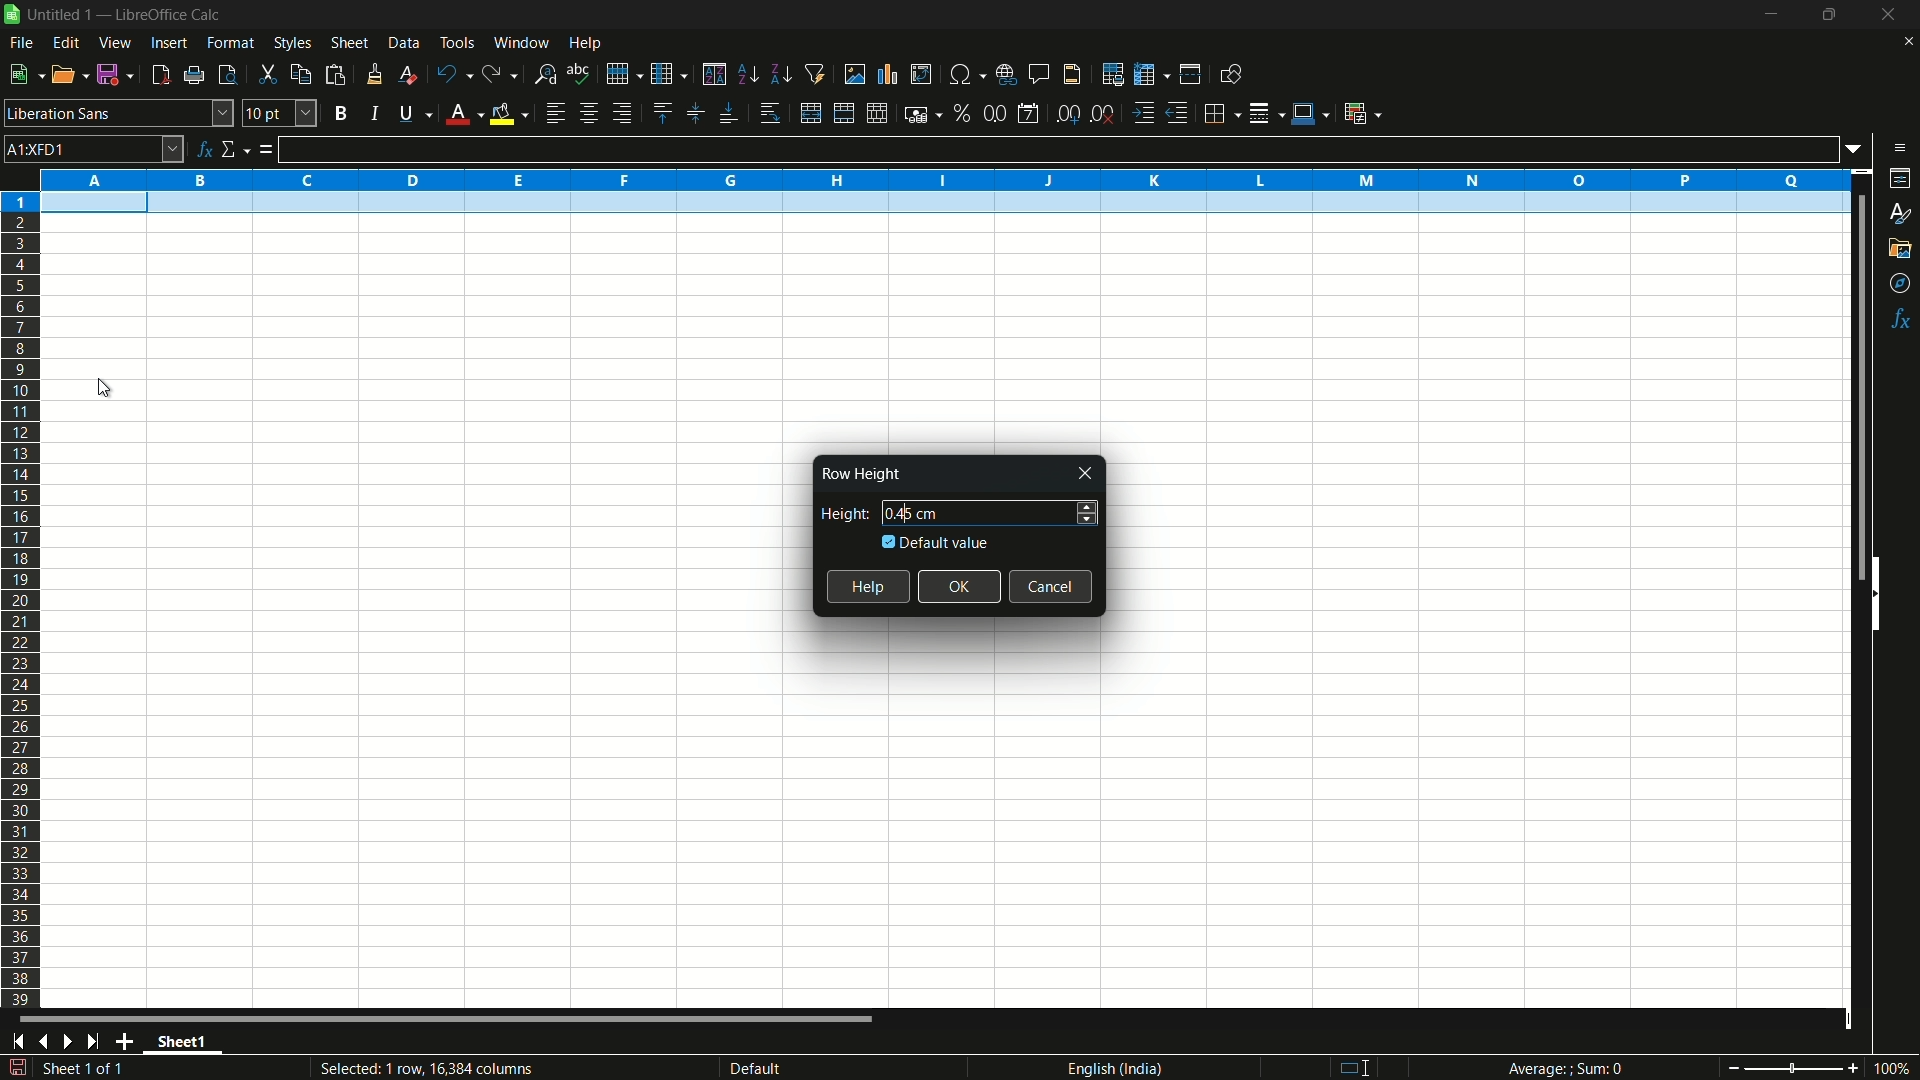  I want to click on insert chart, so click(888, 73).